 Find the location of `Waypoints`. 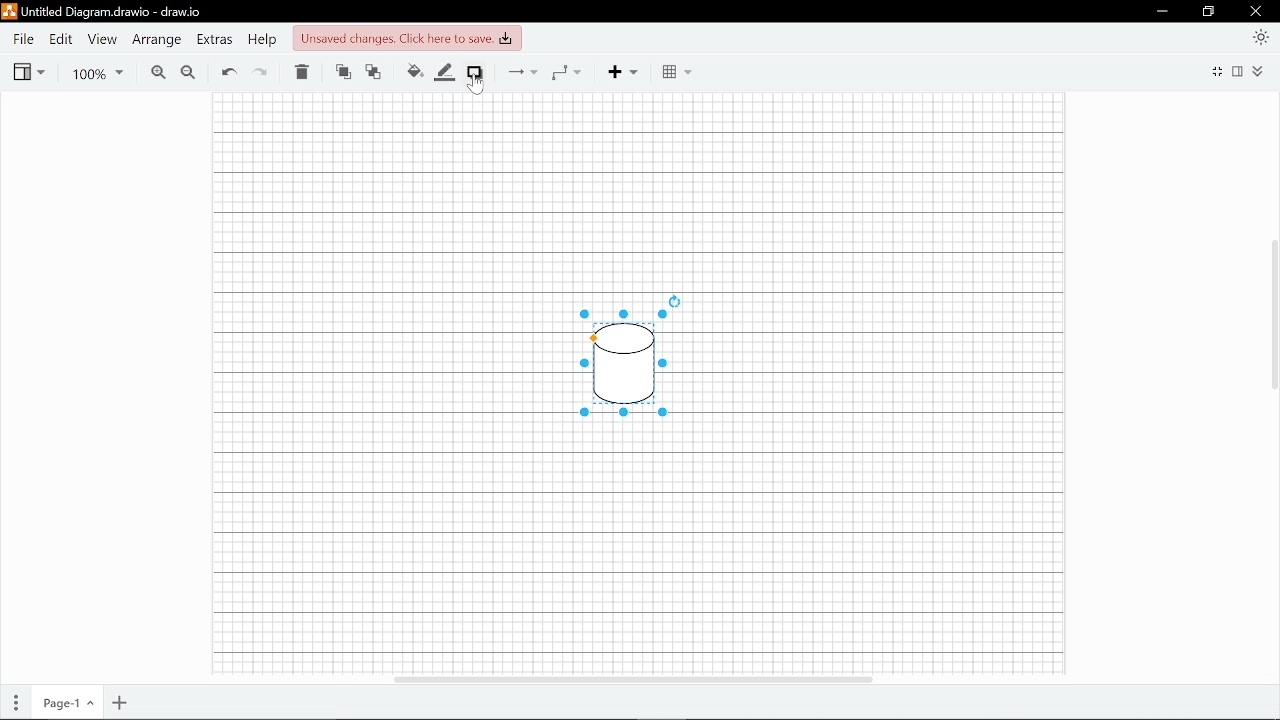

Waypoints is located at coordinates (568, 72).